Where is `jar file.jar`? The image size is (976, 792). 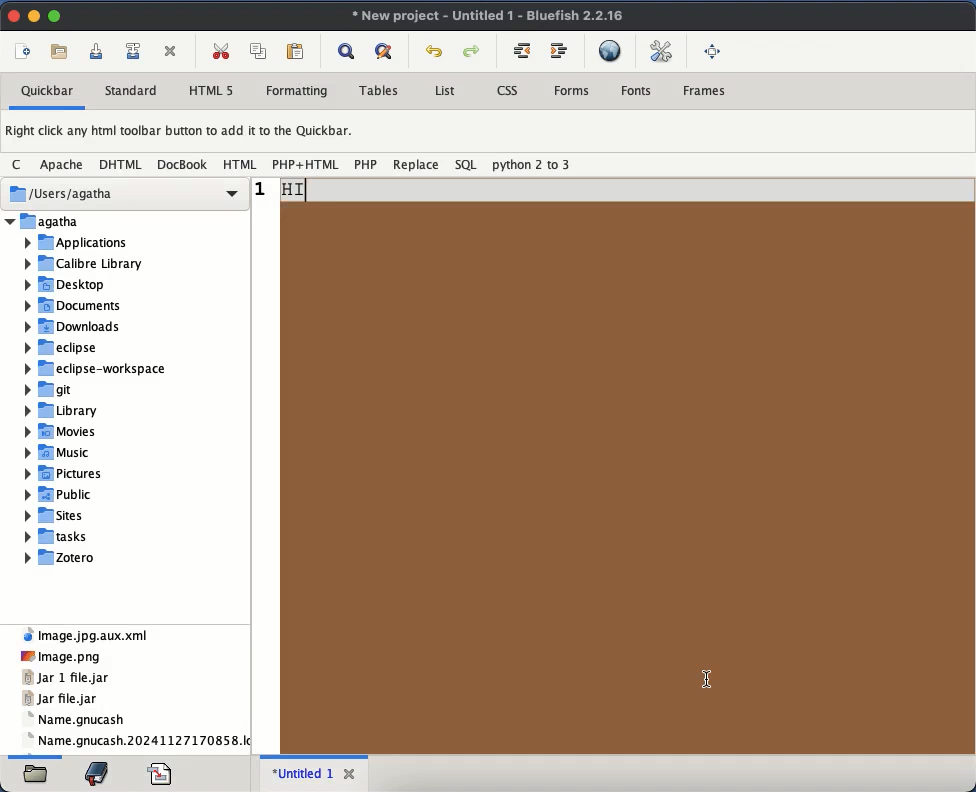 jar file.jar is located at coordinates (63, 700).